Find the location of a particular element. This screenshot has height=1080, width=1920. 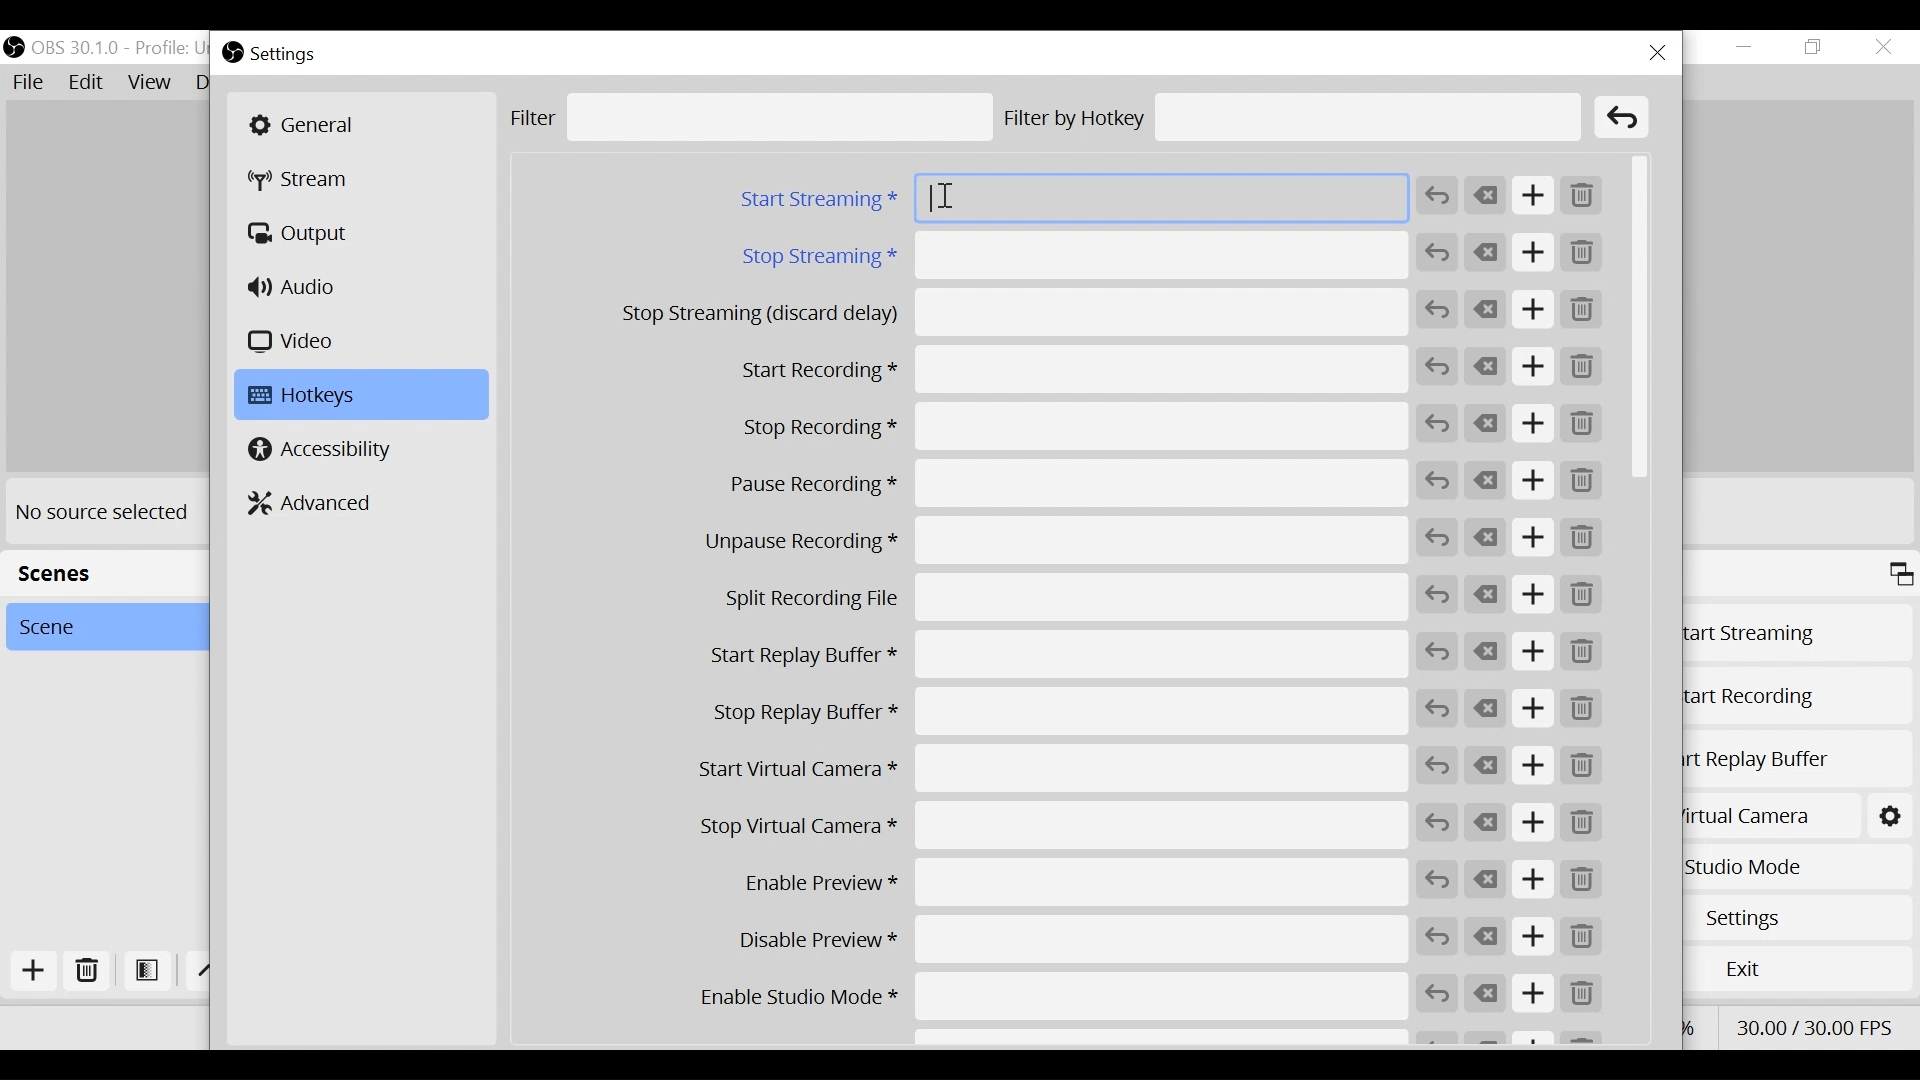

Clear is located at coordinates (1487, 483).